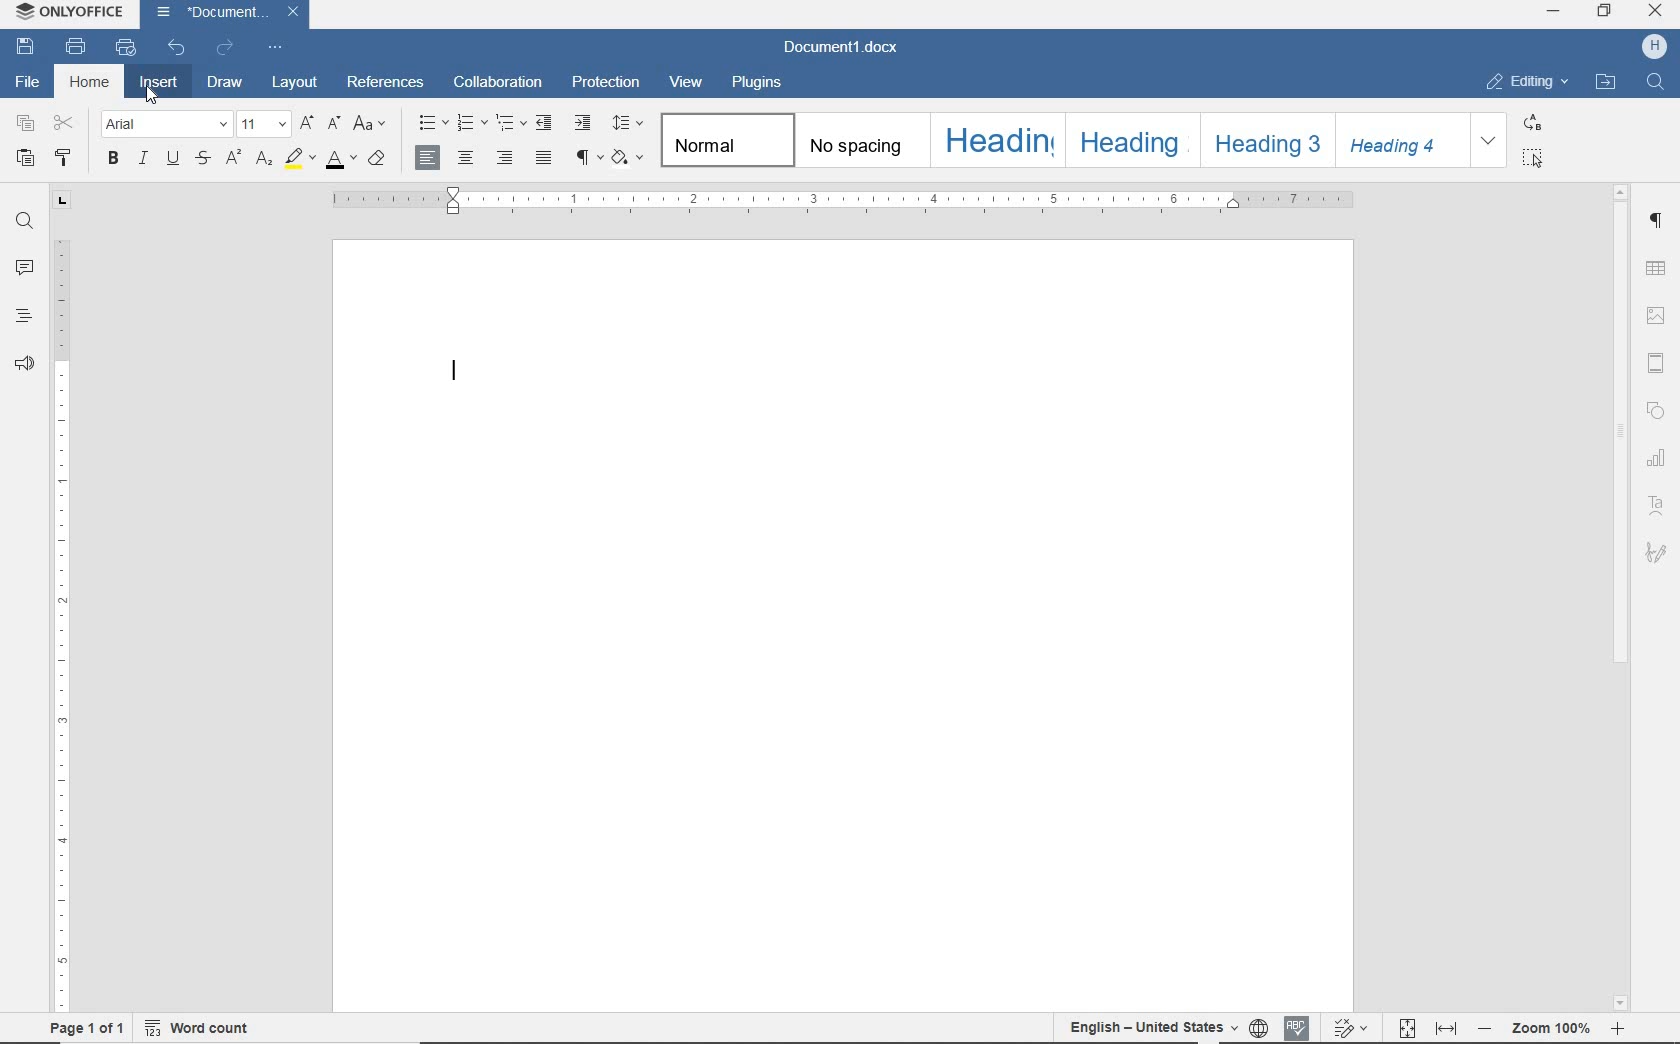 The height and width of the screenshot is (1044, 1680). What do you see at coordinates (428, 157) in the screenshot?
I see `align left` at bounding box center [428, 157].